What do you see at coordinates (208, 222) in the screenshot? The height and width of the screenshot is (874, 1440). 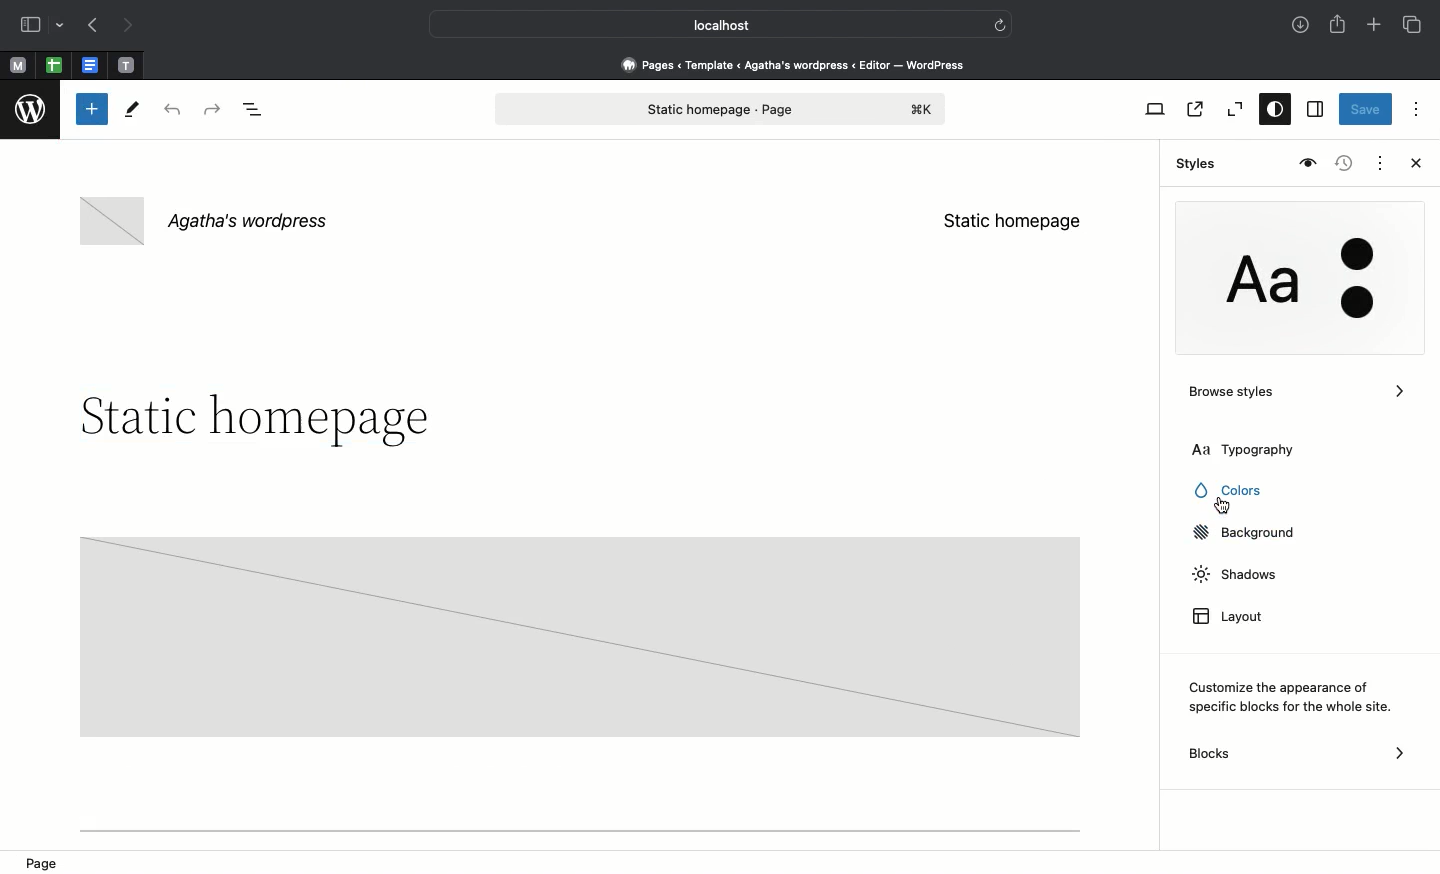 I see `Wordpress name` at bounding box center [208, 222].